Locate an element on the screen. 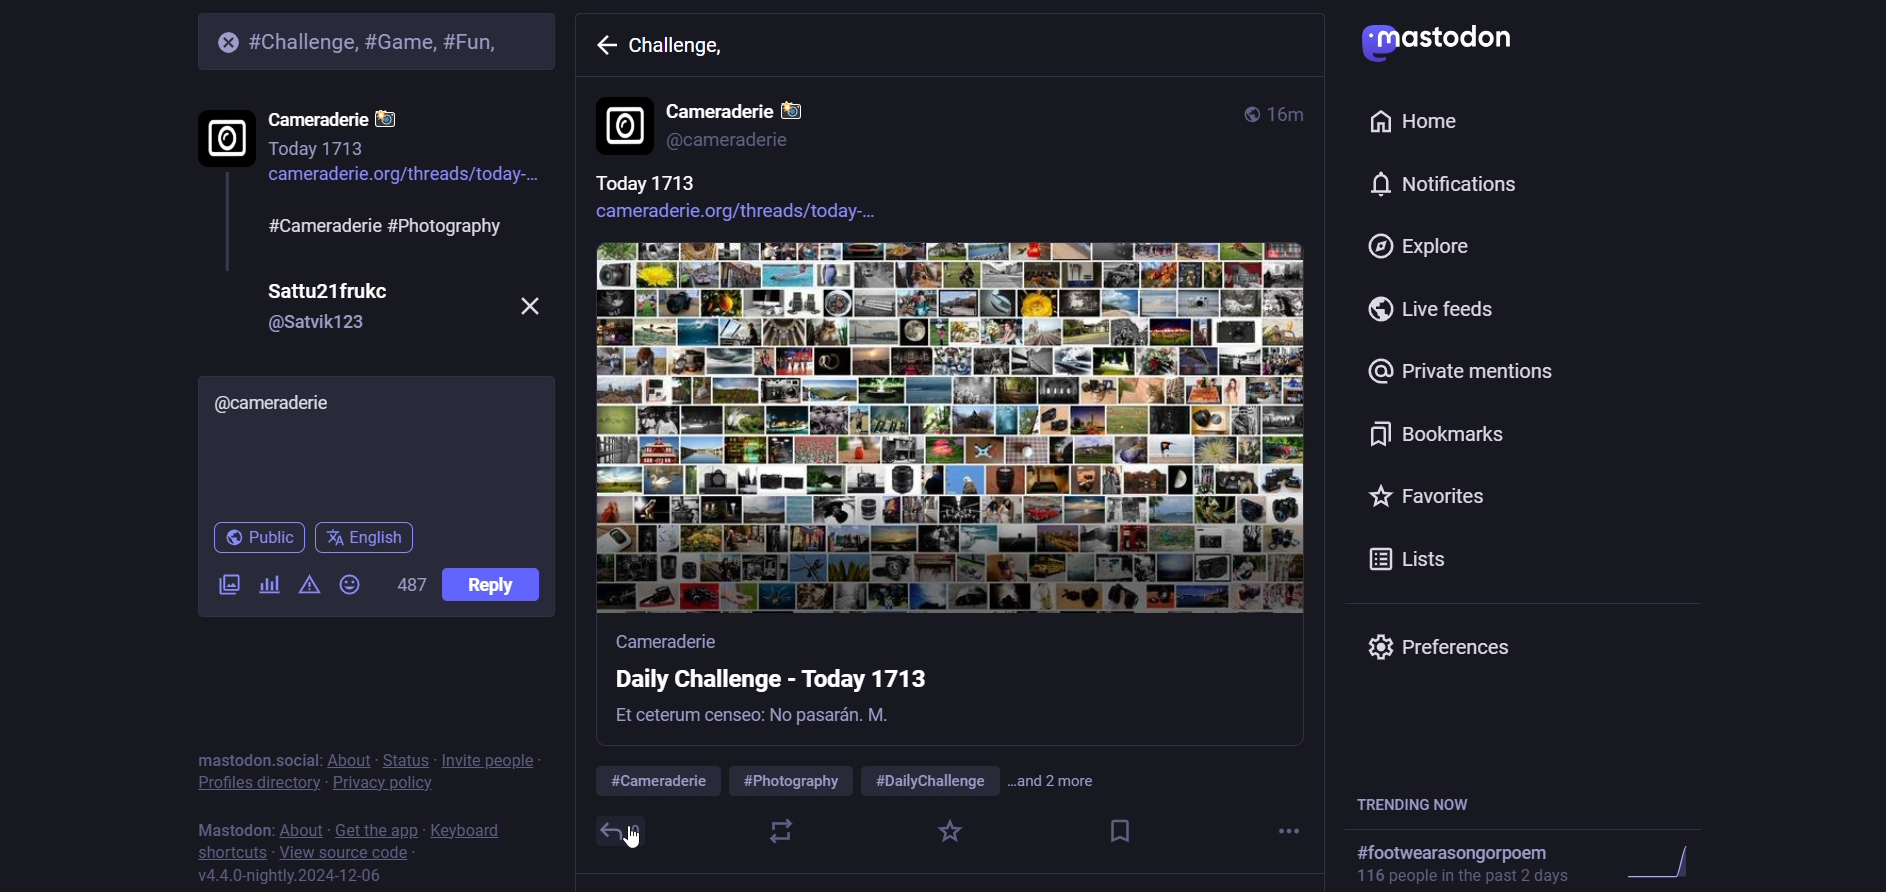  about is located at coordinates (302, 825).